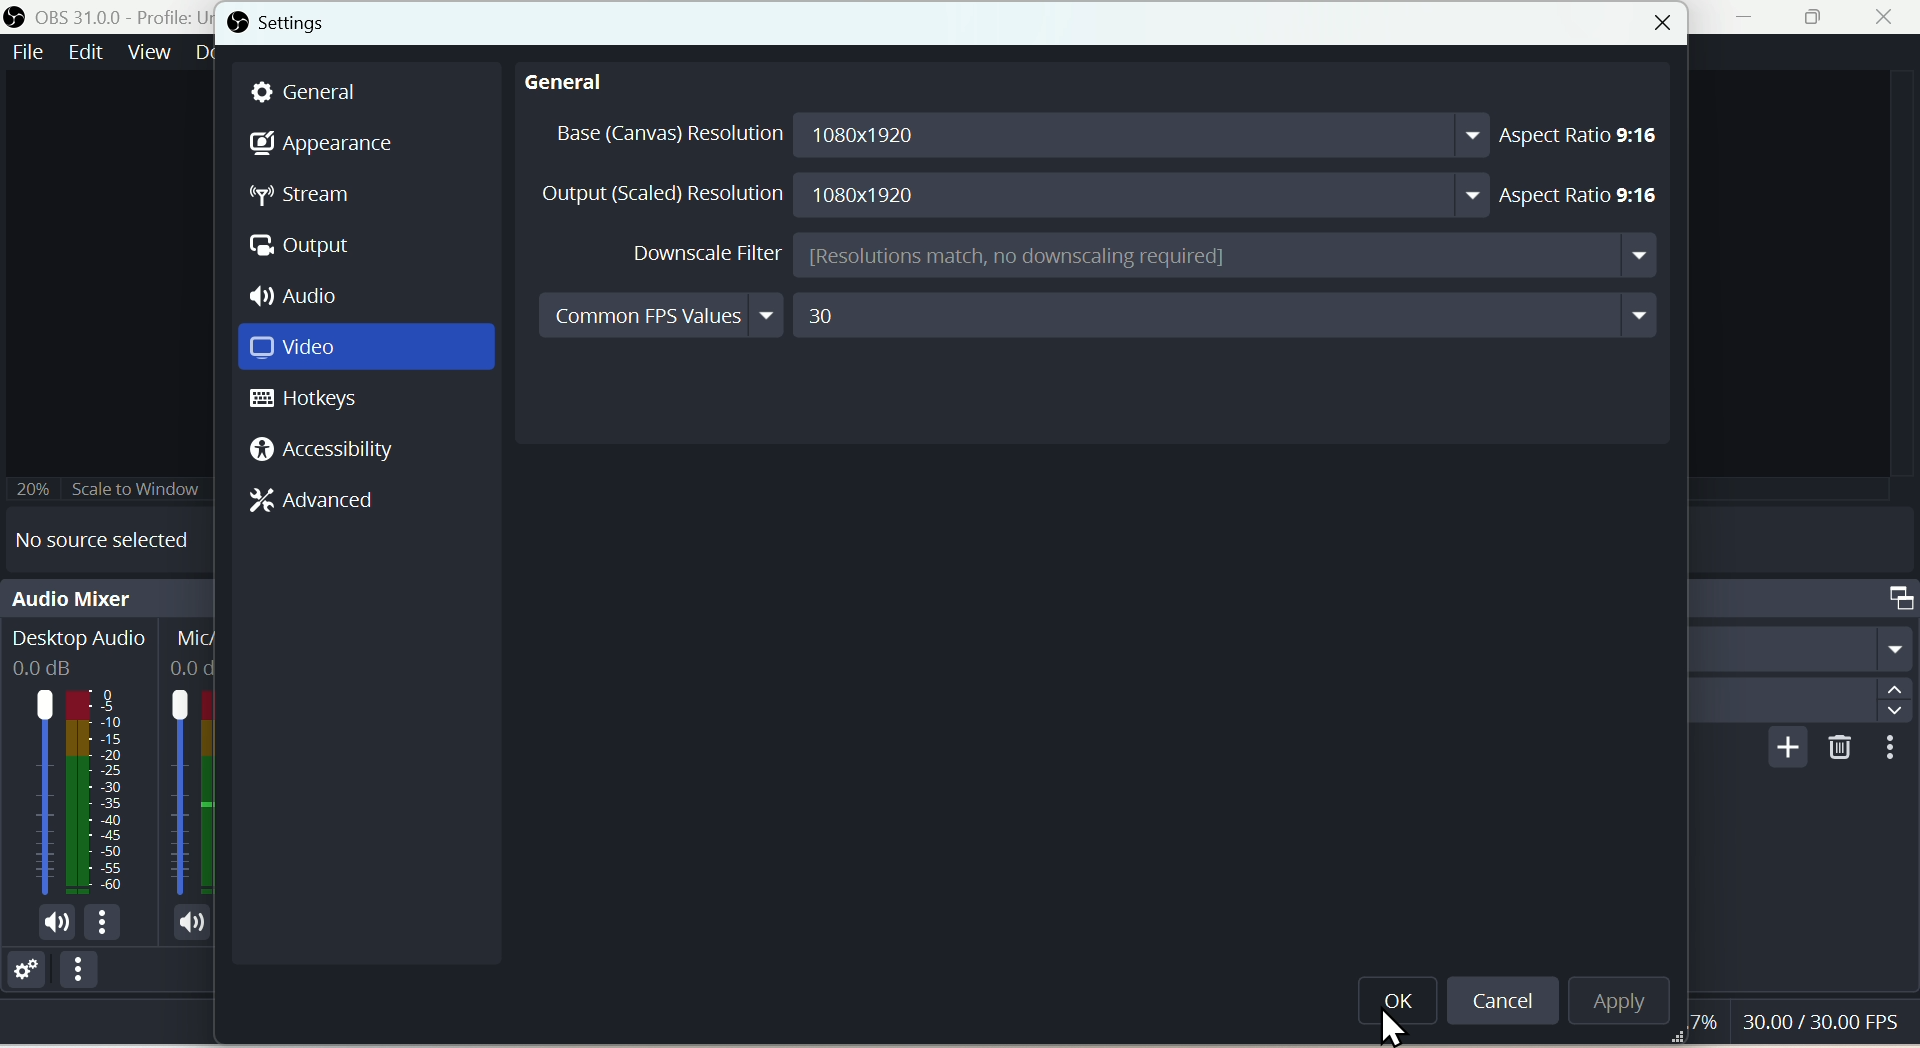 This screenshot has width=1920, height=1048. Describe the element at coordinates (1890, 19) in the screenshot. I see `close` at that location.